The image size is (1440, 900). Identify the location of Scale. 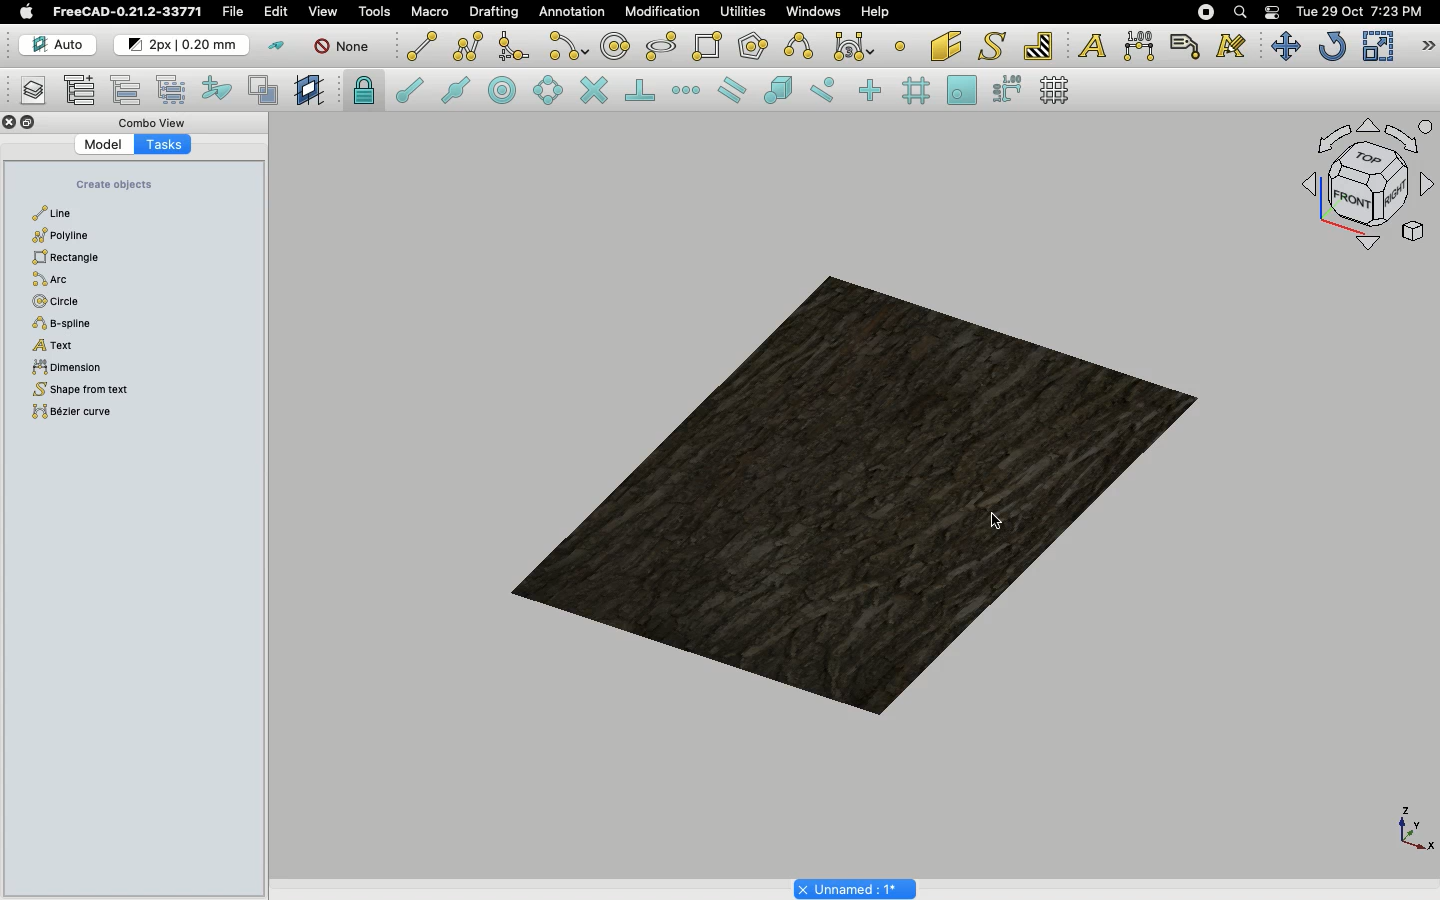
(1376, 45).